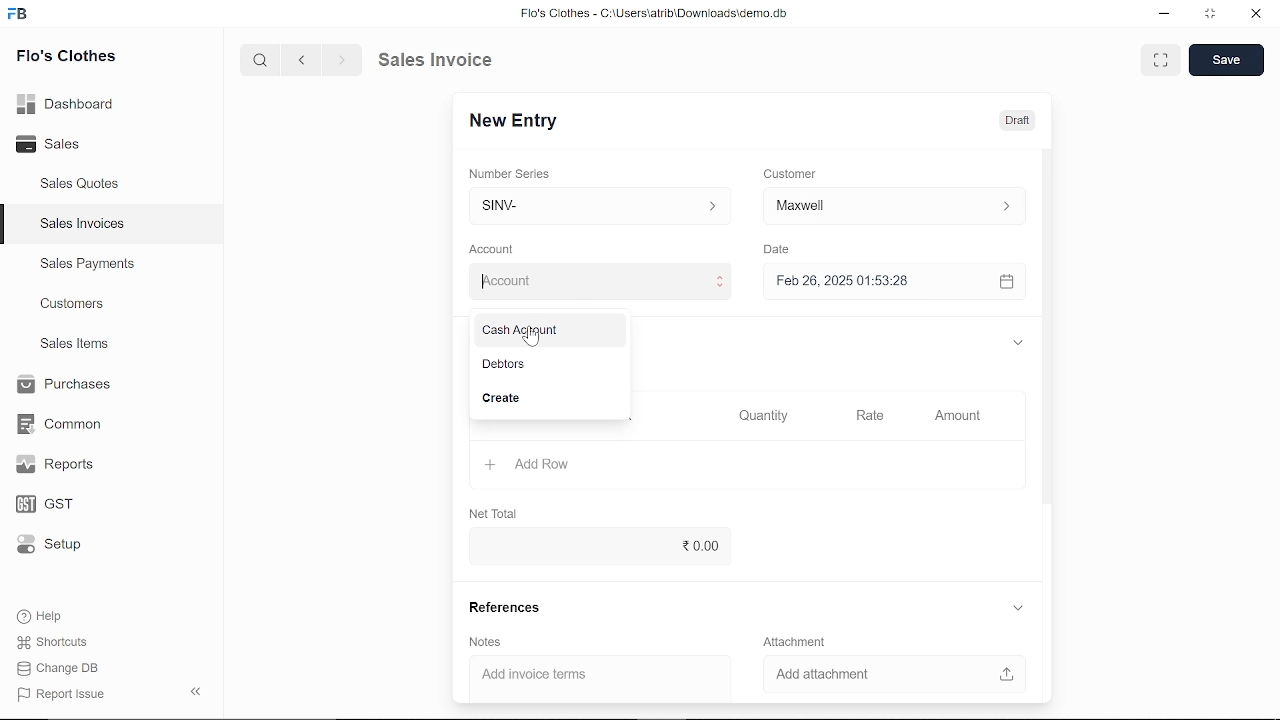  I want to click on Add attachment, so click(896, 676).